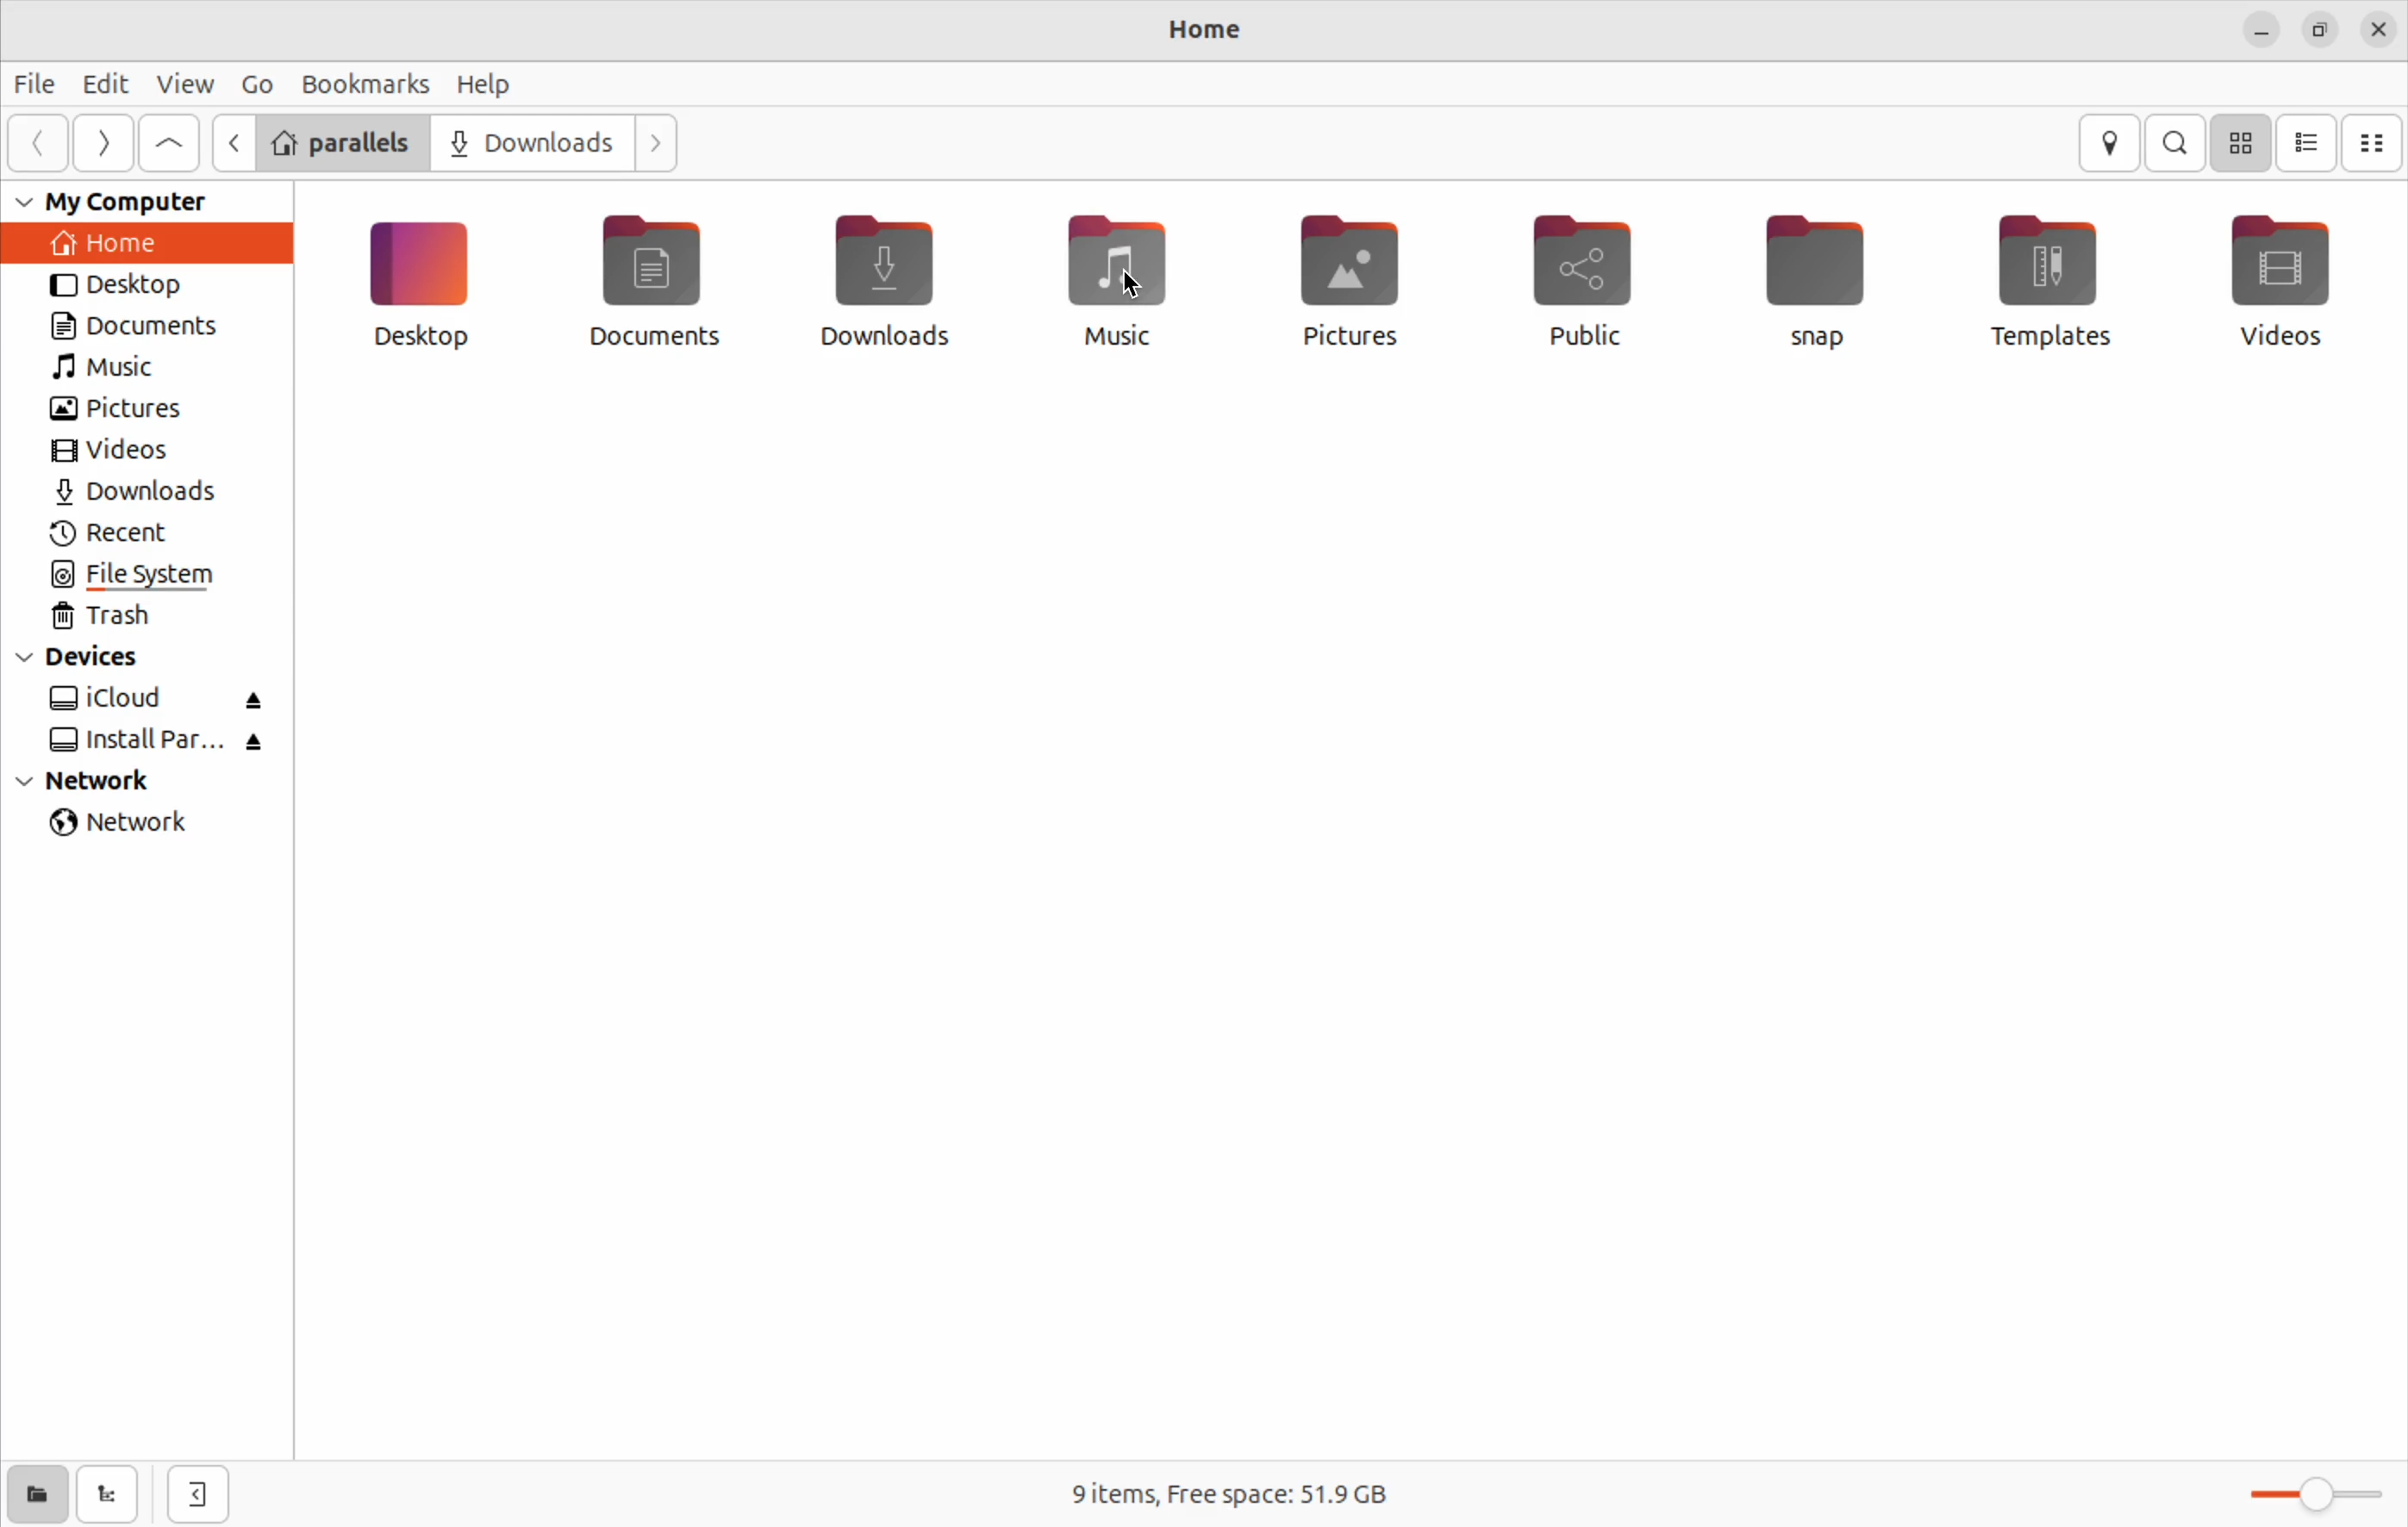 The image size is (2408, 1527). Describe the element at coordinates (2311, 144) in the screenshot. I see `list view` at that location.